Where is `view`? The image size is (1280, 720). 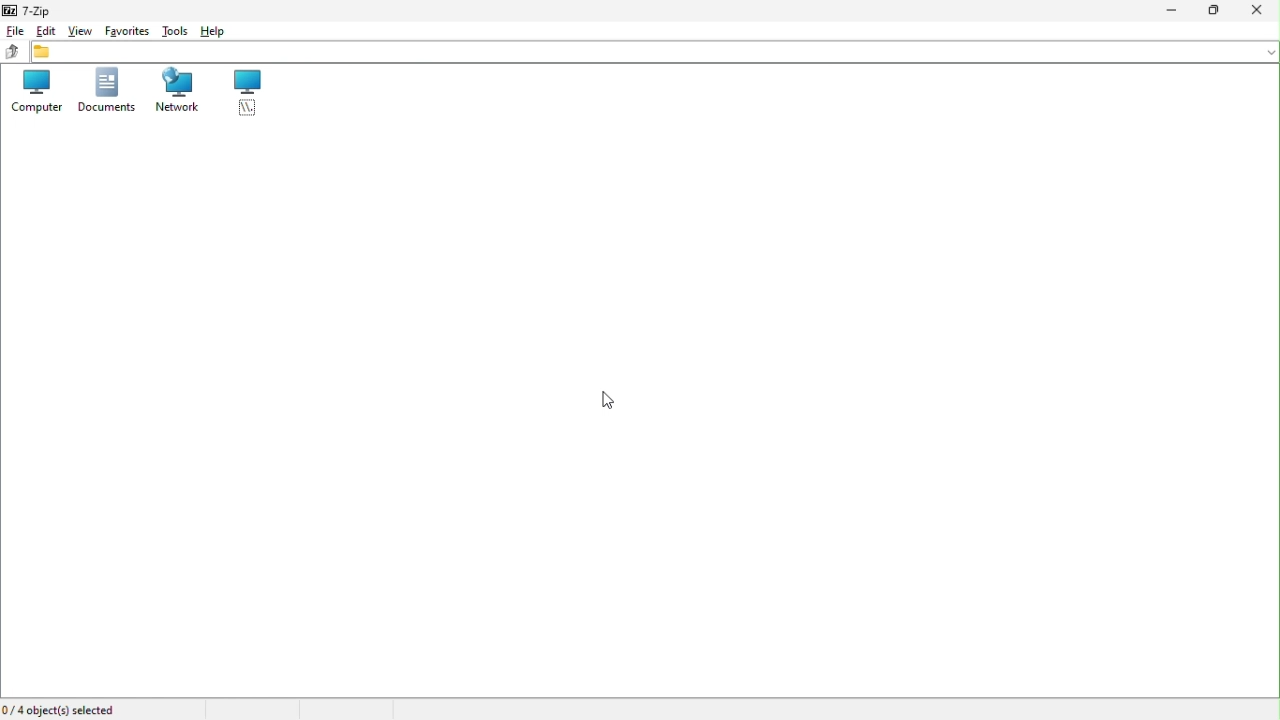 view is located at coordinates (82, 32).